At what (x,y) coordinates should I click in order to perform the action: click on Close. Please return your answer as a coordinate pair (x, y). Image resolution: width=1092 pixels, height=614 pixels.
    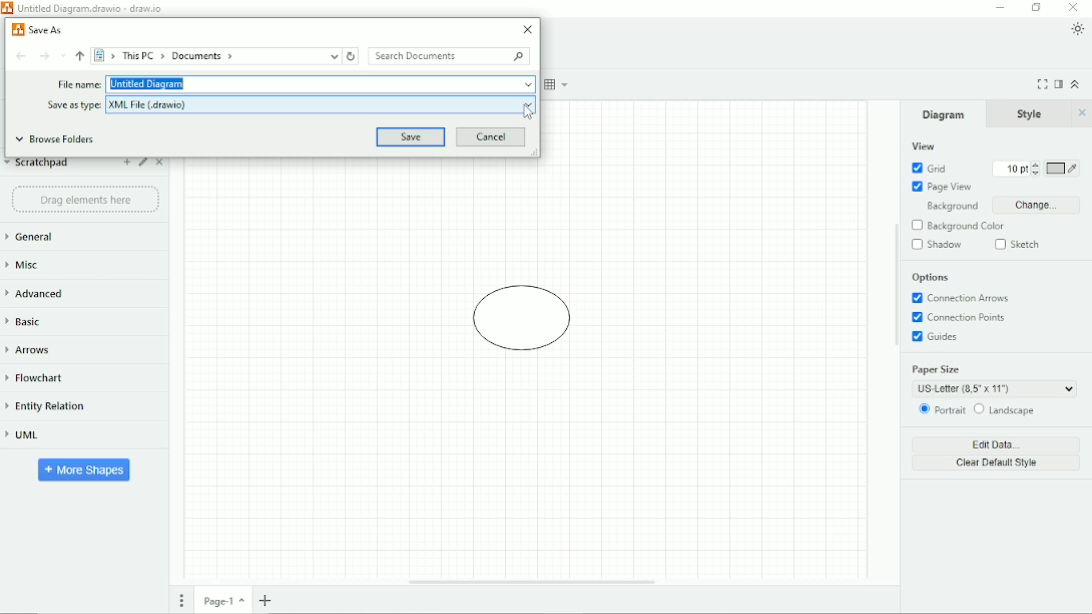
    Looking at the image, I should click on (160, 164).